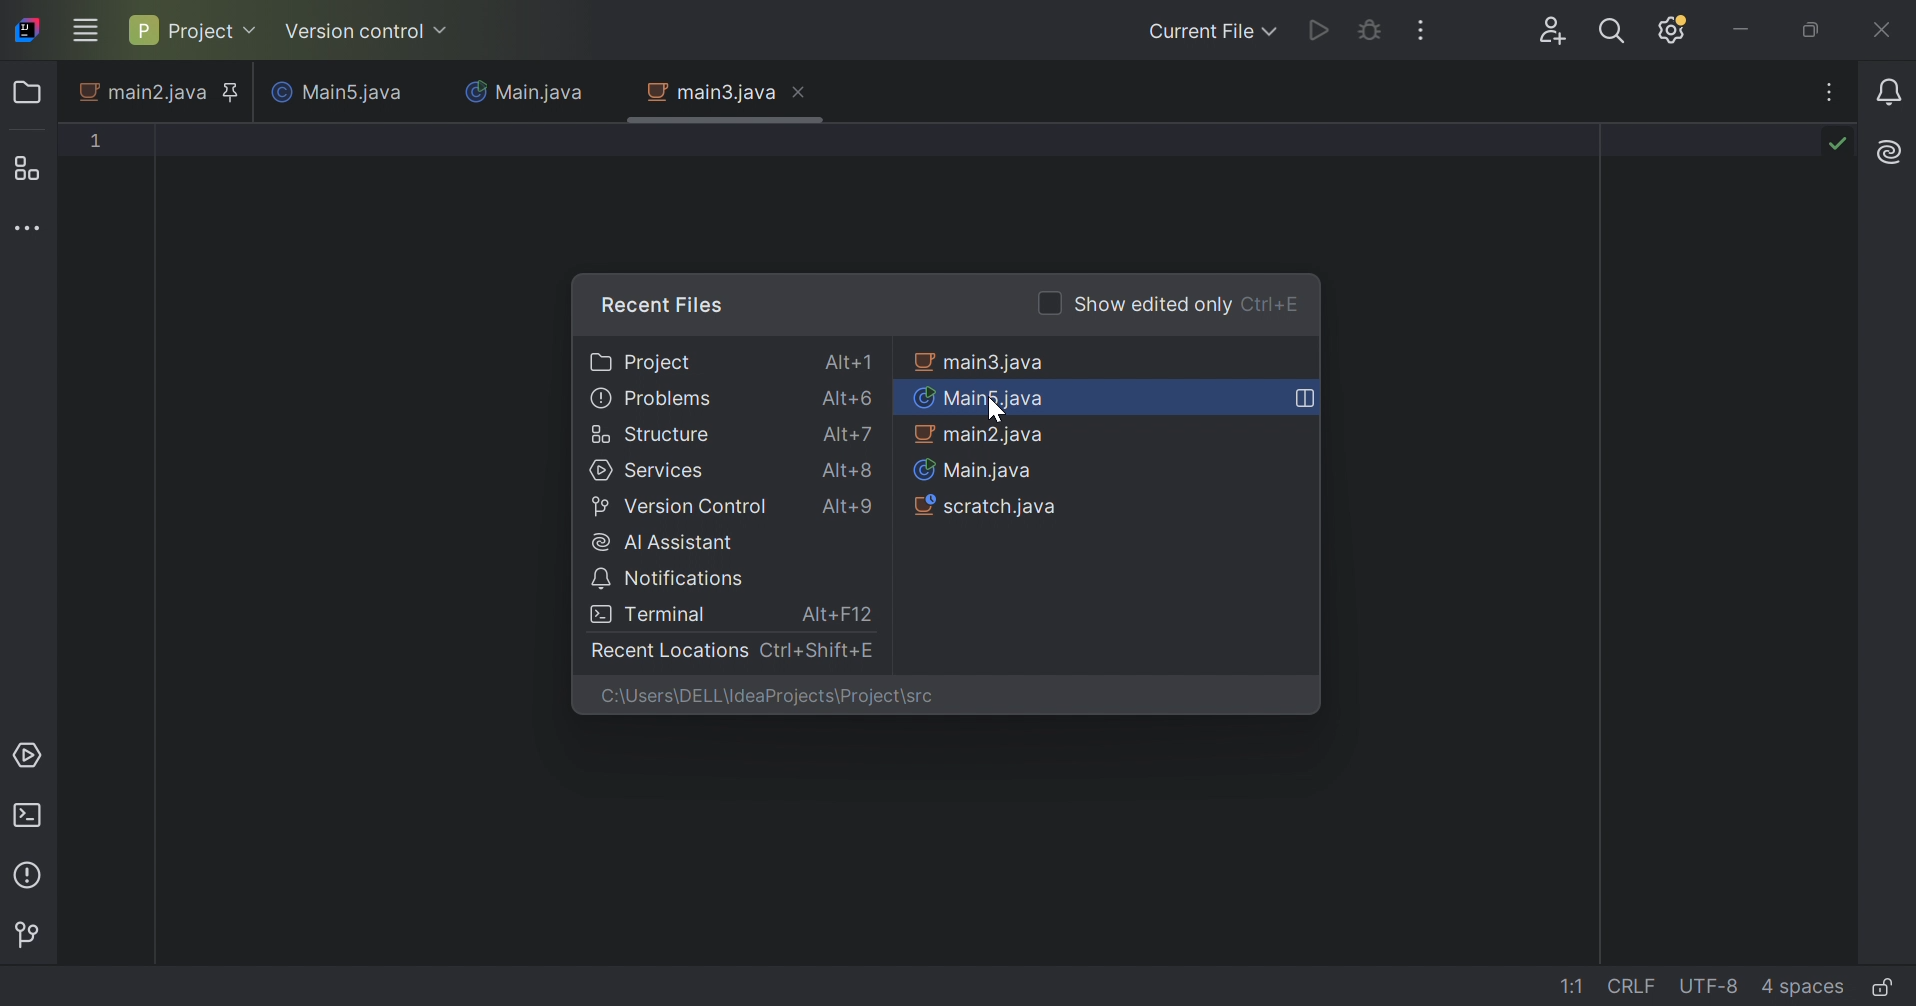 This screenshot has height=1006, width=1916. Describe the element at coordinates (193, 31) in the screenshot. I see `Project` at that location.